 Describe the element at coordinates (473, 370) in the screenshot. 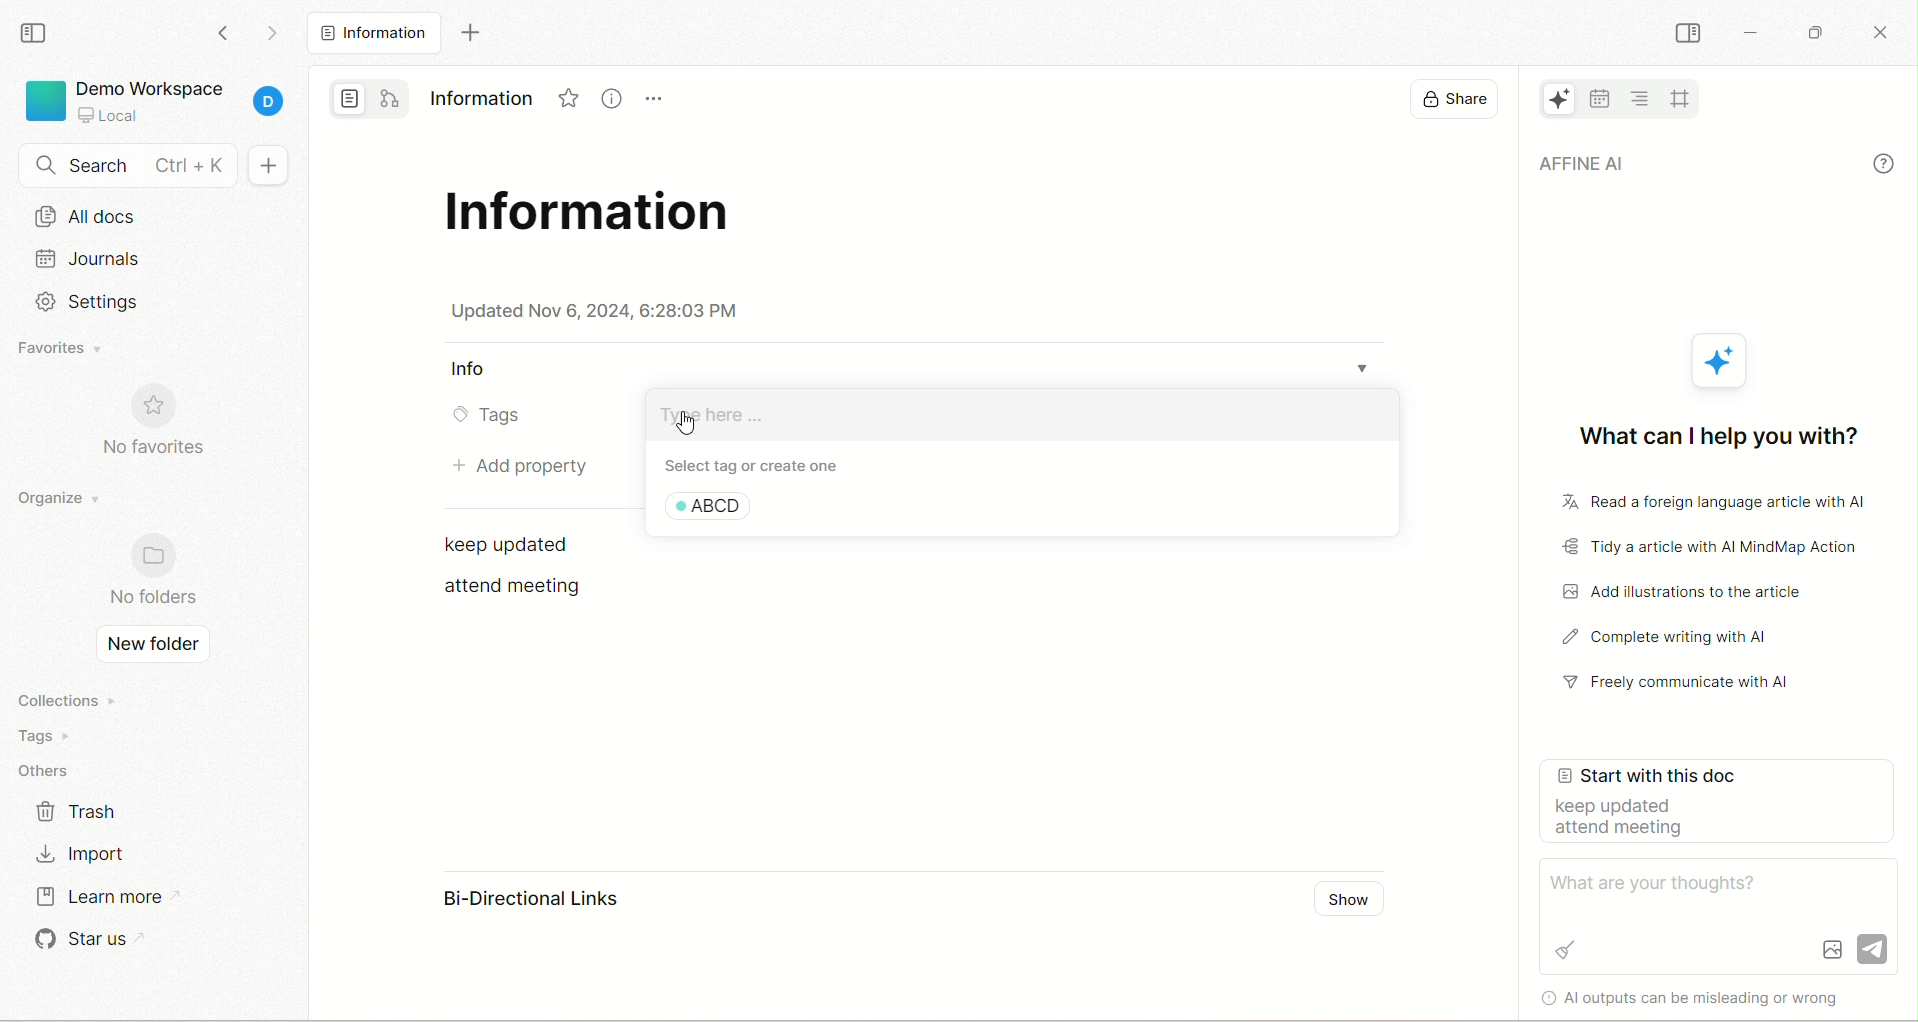

I see `Info` at that location.